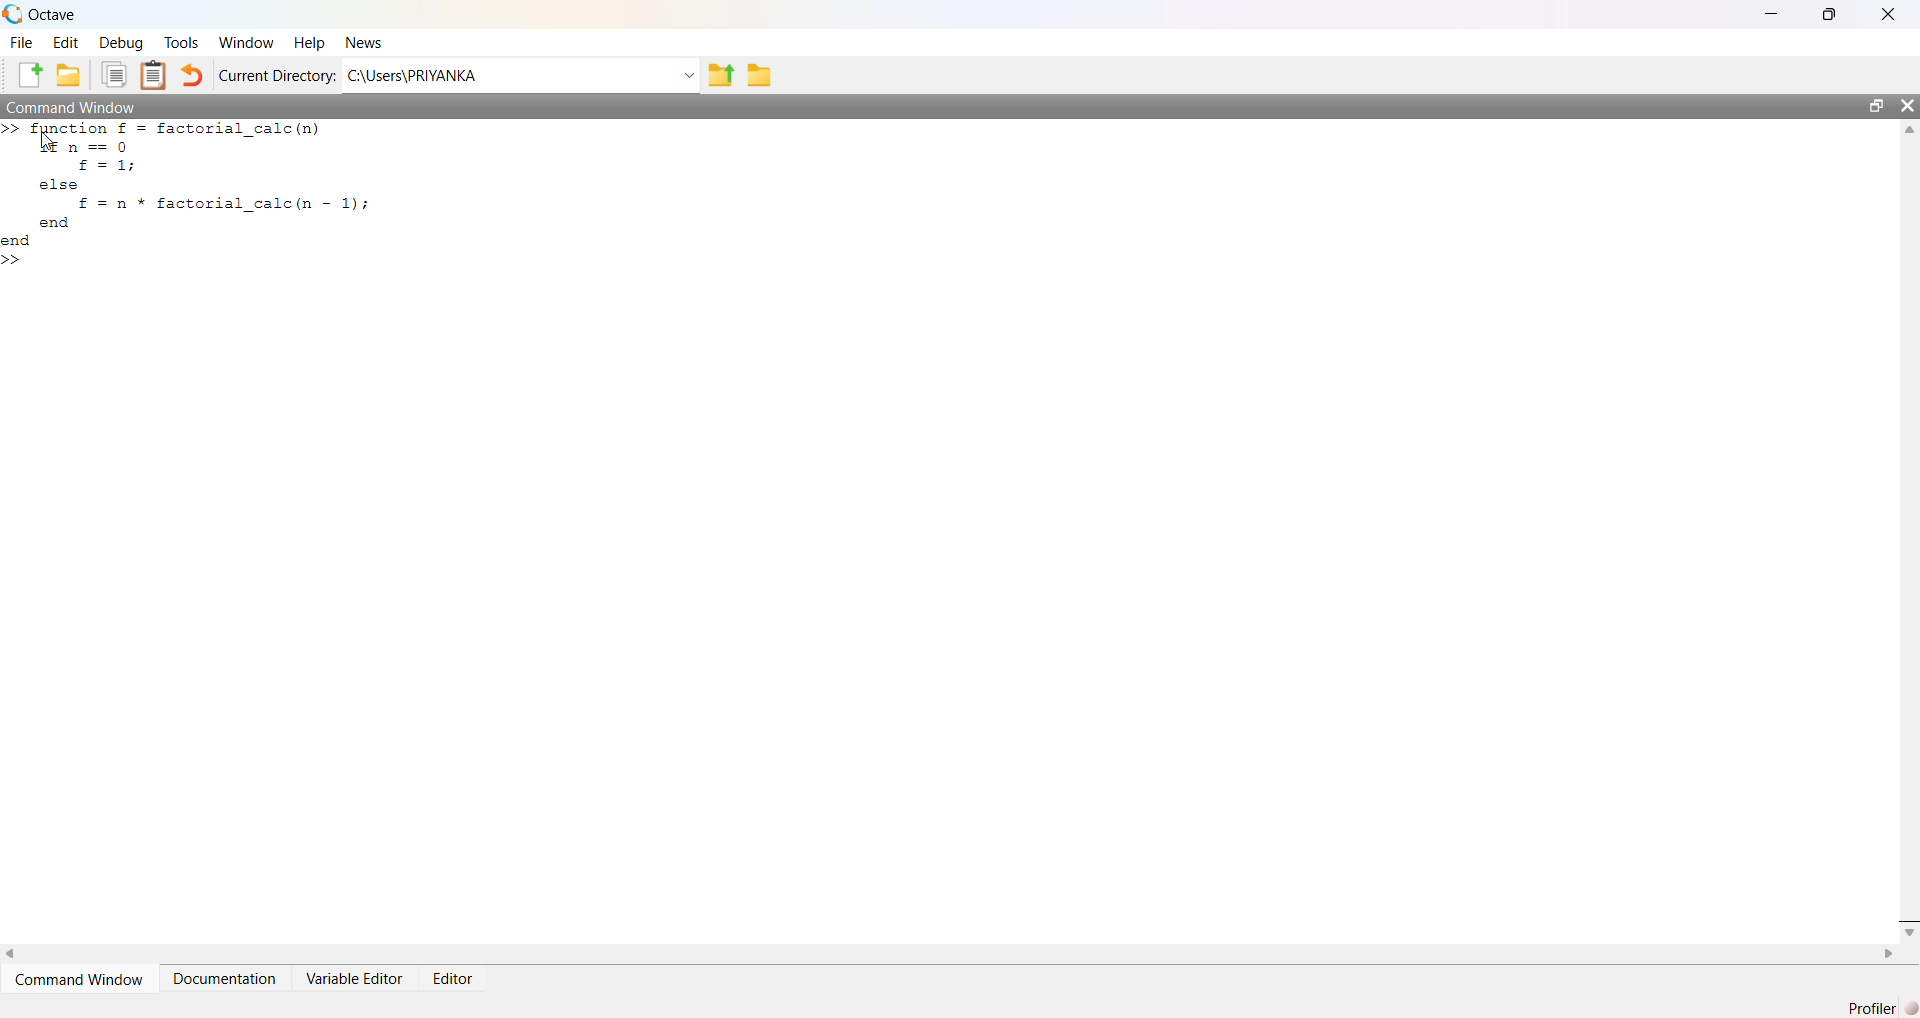 The width and height of the screenshot is (1920, 1018). I want to click on window, so click(248, 42).